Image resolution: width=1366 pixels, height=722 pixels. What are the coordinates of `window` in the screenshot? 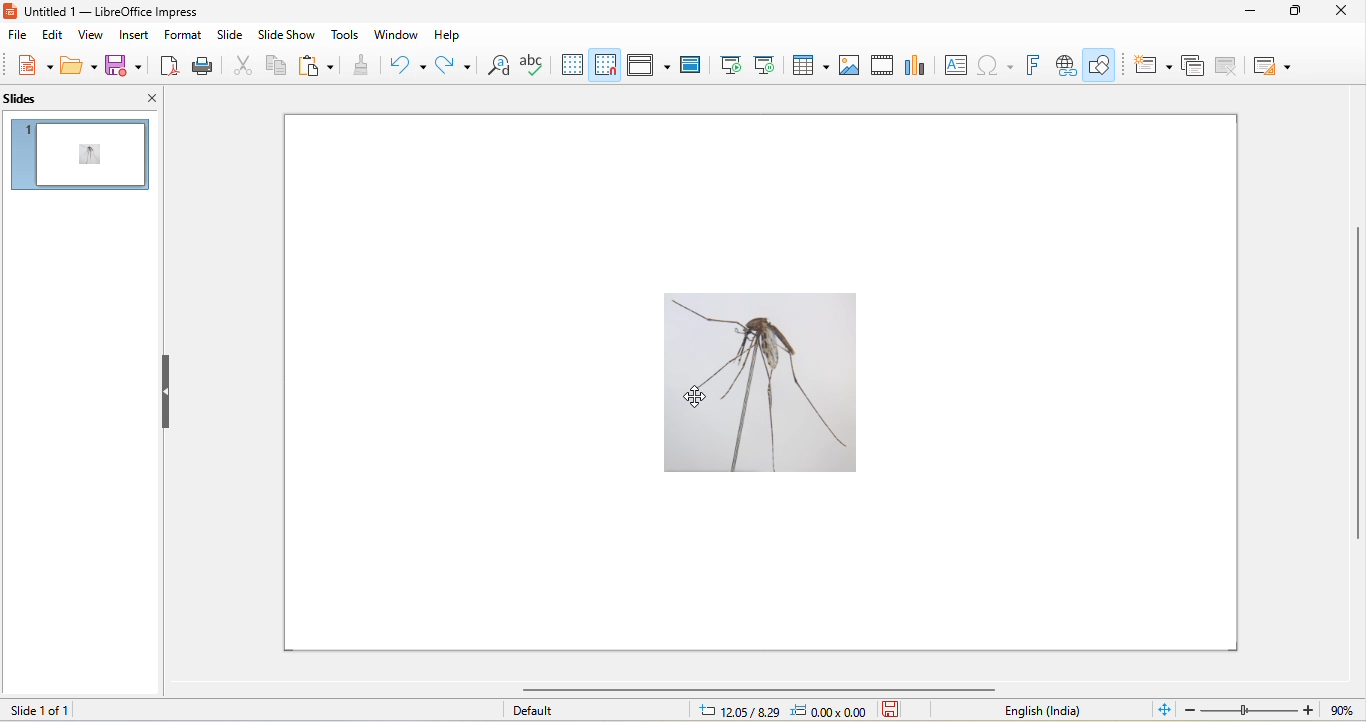 It's located at (394, 35).